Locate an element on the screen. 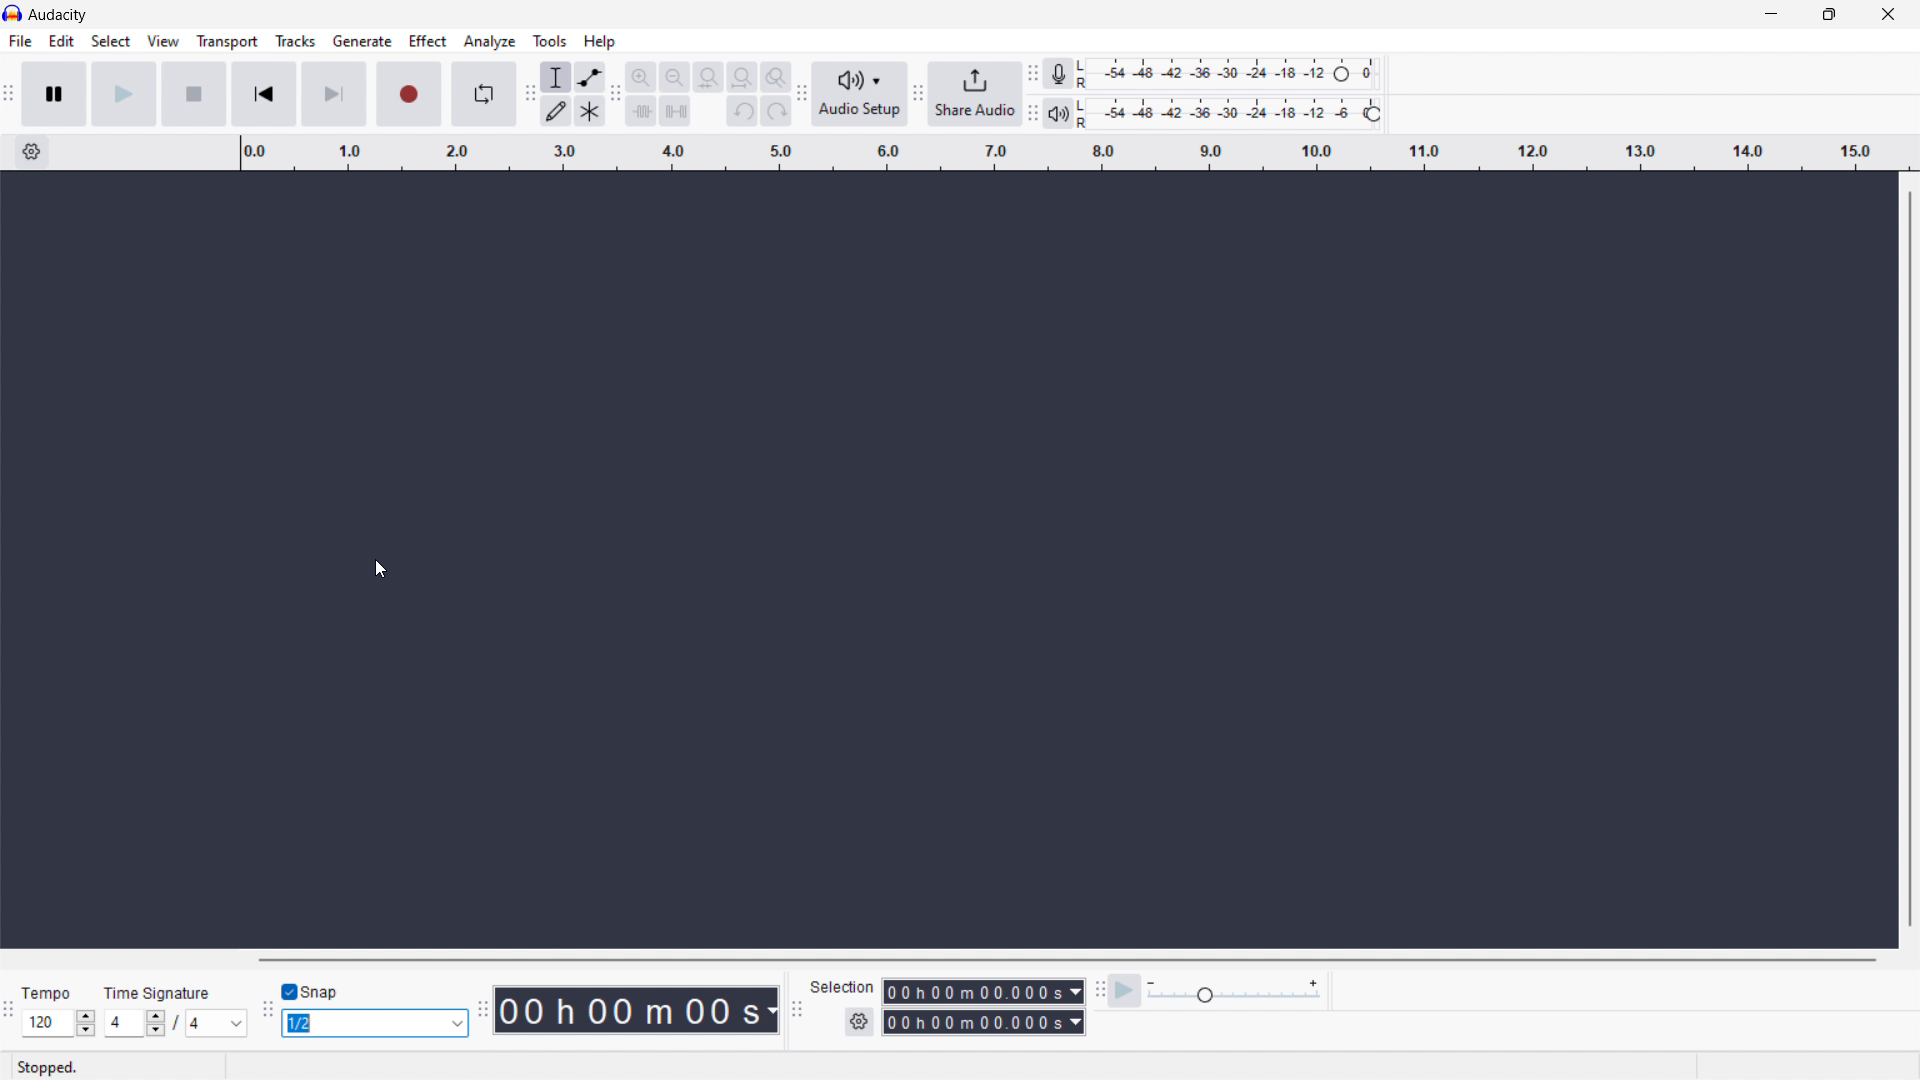 This screenshot has height=1080, width=1920. Selection is located at coordinates (837, 984).